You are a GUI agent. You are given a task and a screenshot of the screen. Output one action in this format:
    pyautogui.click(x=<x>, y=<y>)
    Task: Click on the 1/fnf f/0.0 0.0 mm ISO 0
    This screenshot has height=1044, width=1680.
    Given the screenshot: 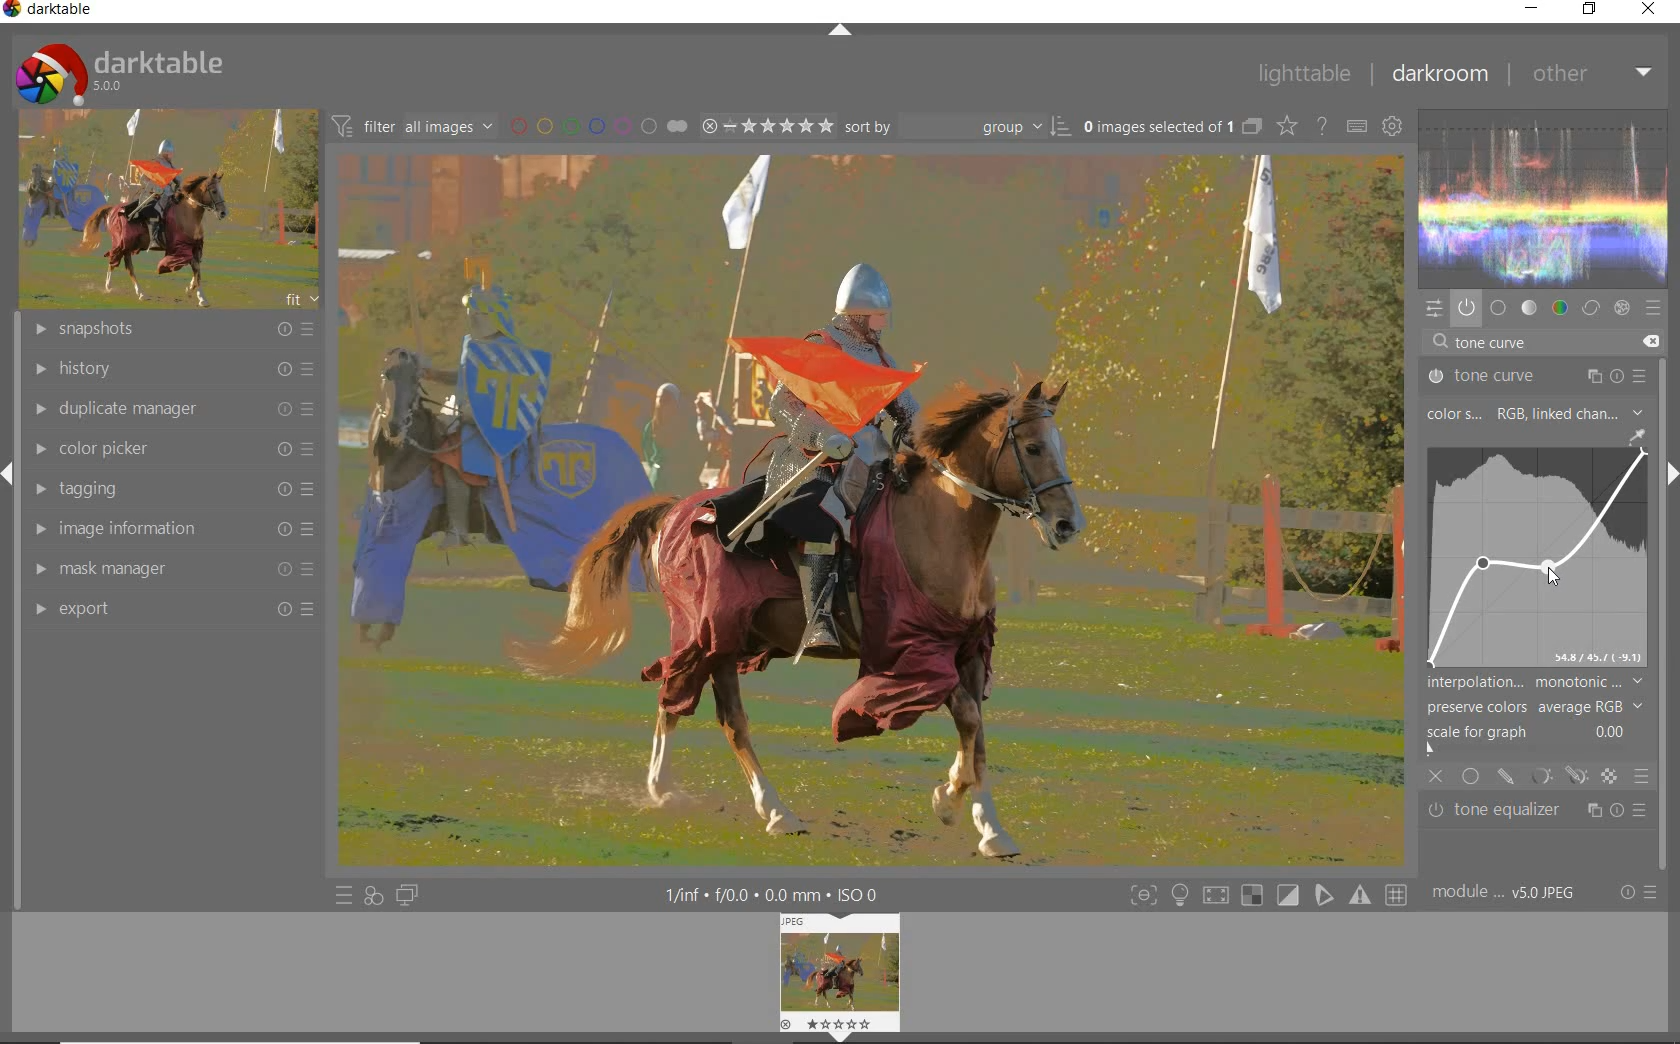 What is the action you would take?
    pyautogui.click(x=780, y=894)
    